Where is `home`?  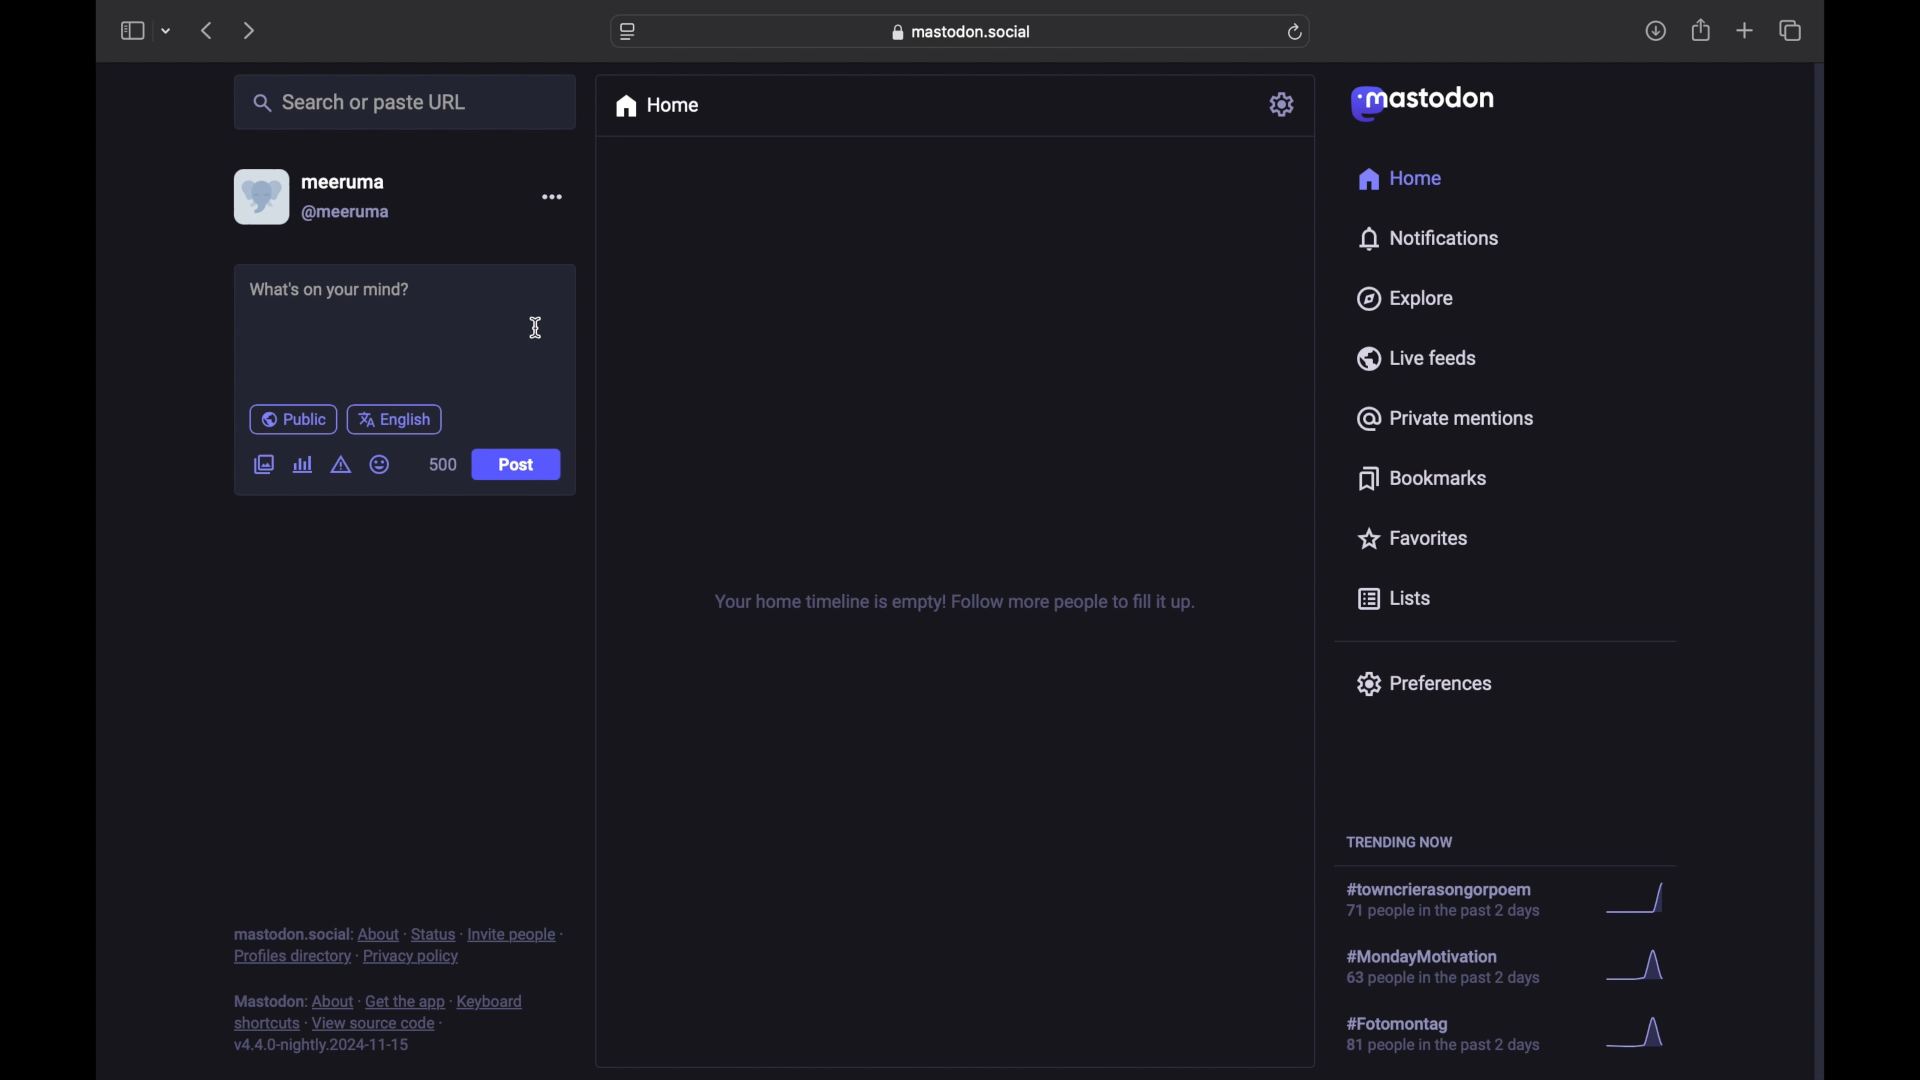 home is located at coordinates (656, 106).